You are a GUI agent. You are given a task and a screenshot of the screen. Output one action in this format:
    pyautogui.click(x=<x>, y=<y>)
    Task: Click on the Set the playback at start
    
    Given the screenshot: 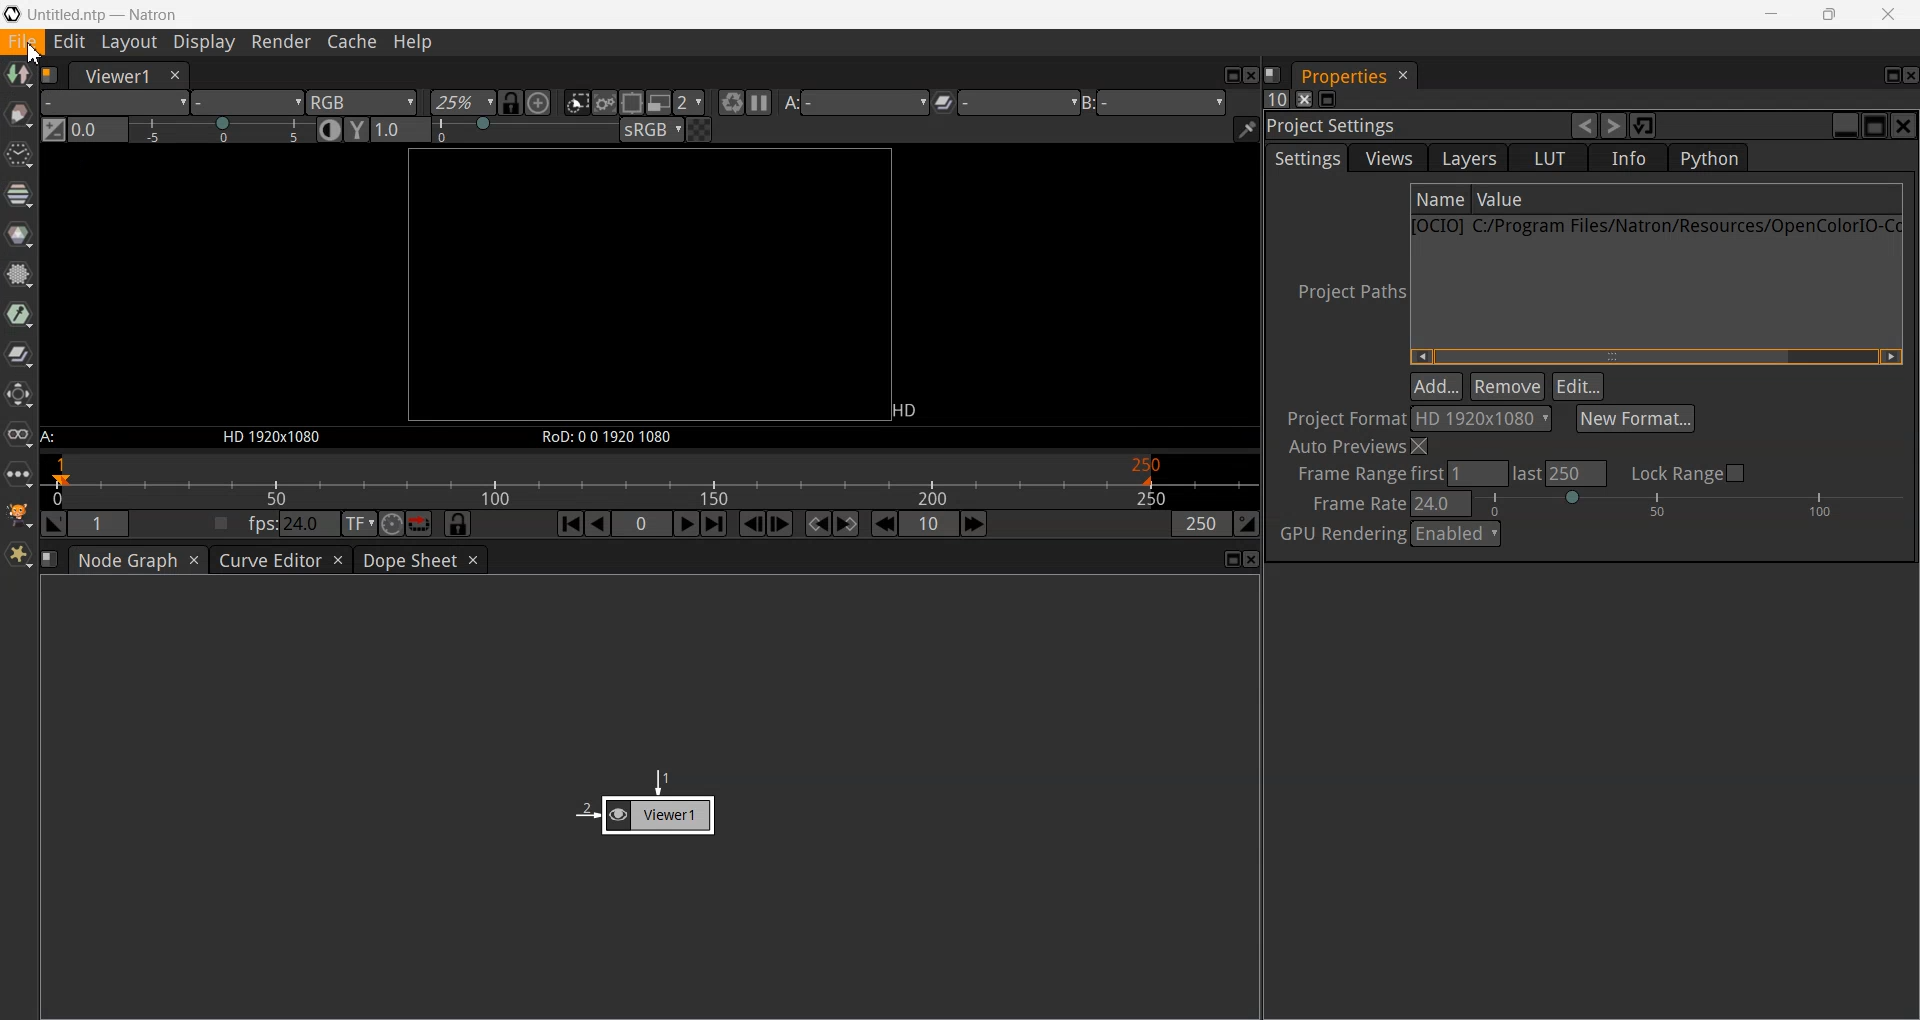 What is the action you would take?
    pyautogui.click(x=54, y=523)
    